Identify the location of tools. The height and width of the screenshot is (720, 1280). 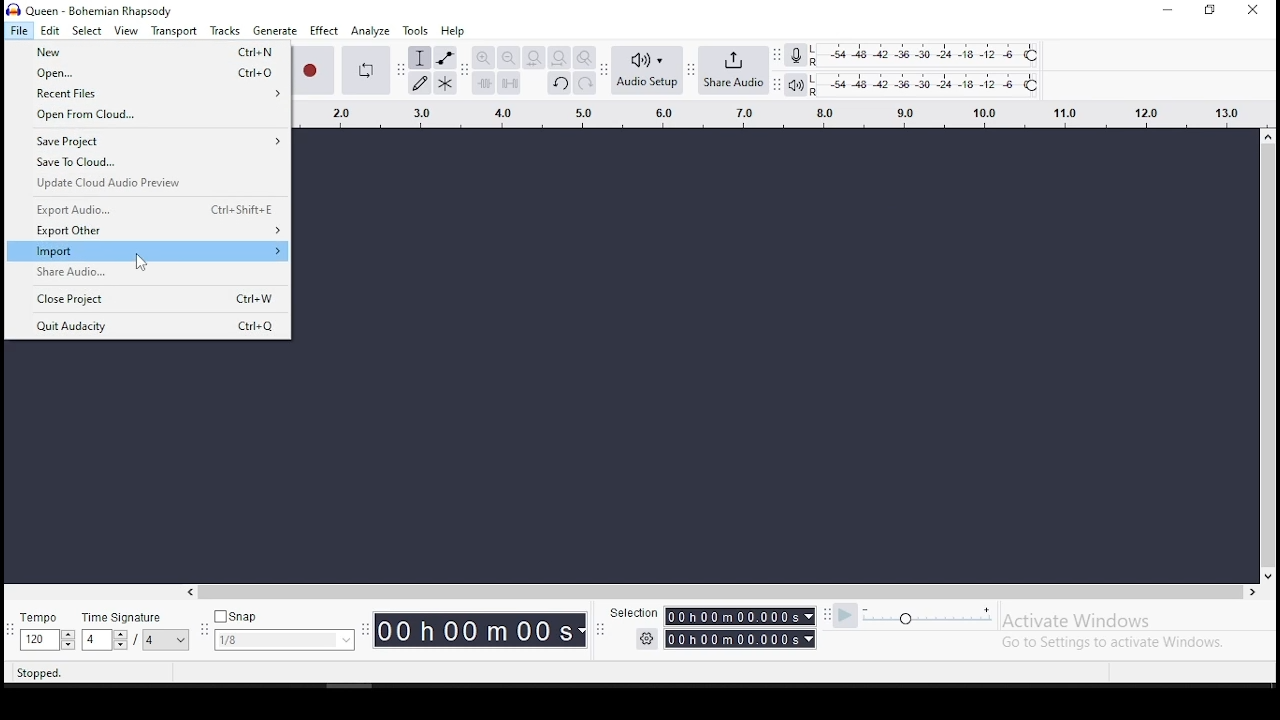
(415, 31).